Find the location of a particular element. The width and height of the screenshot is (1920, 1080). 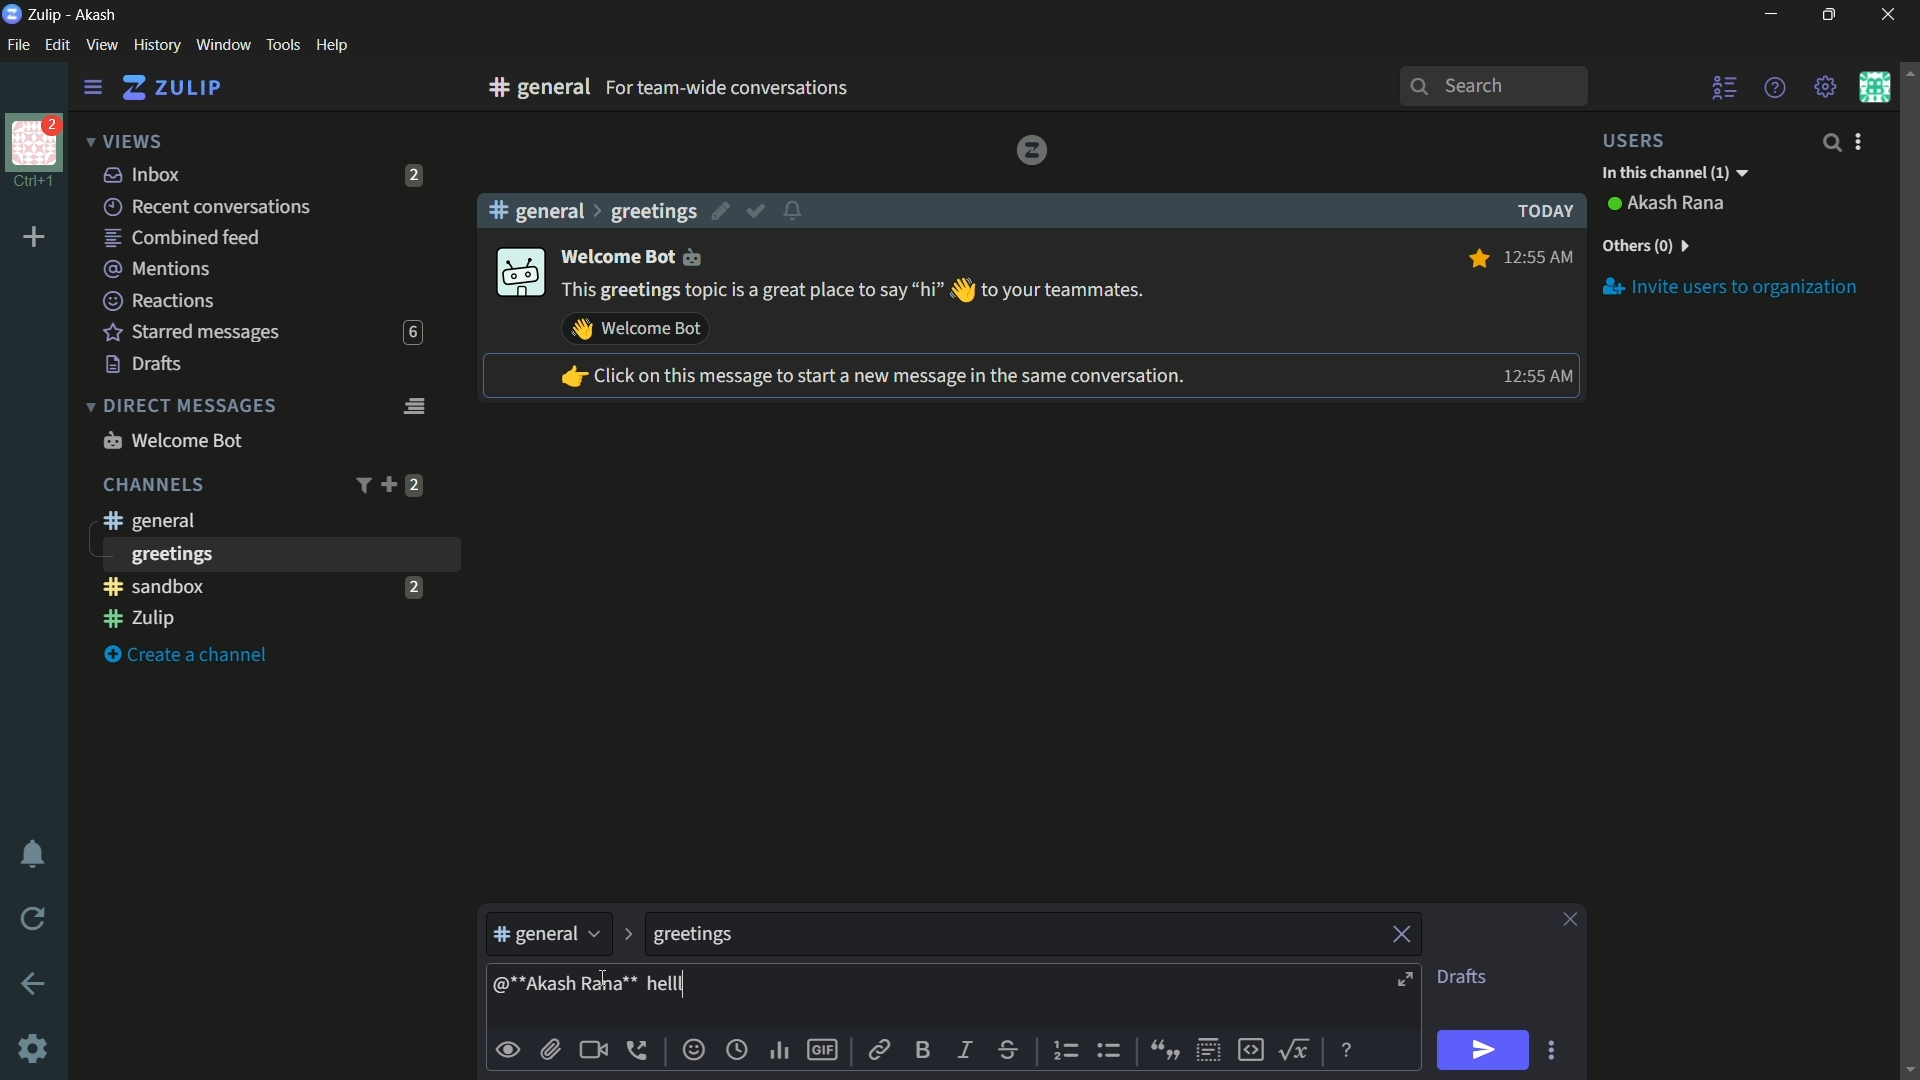

view menu is located at coordinates (101, 44).